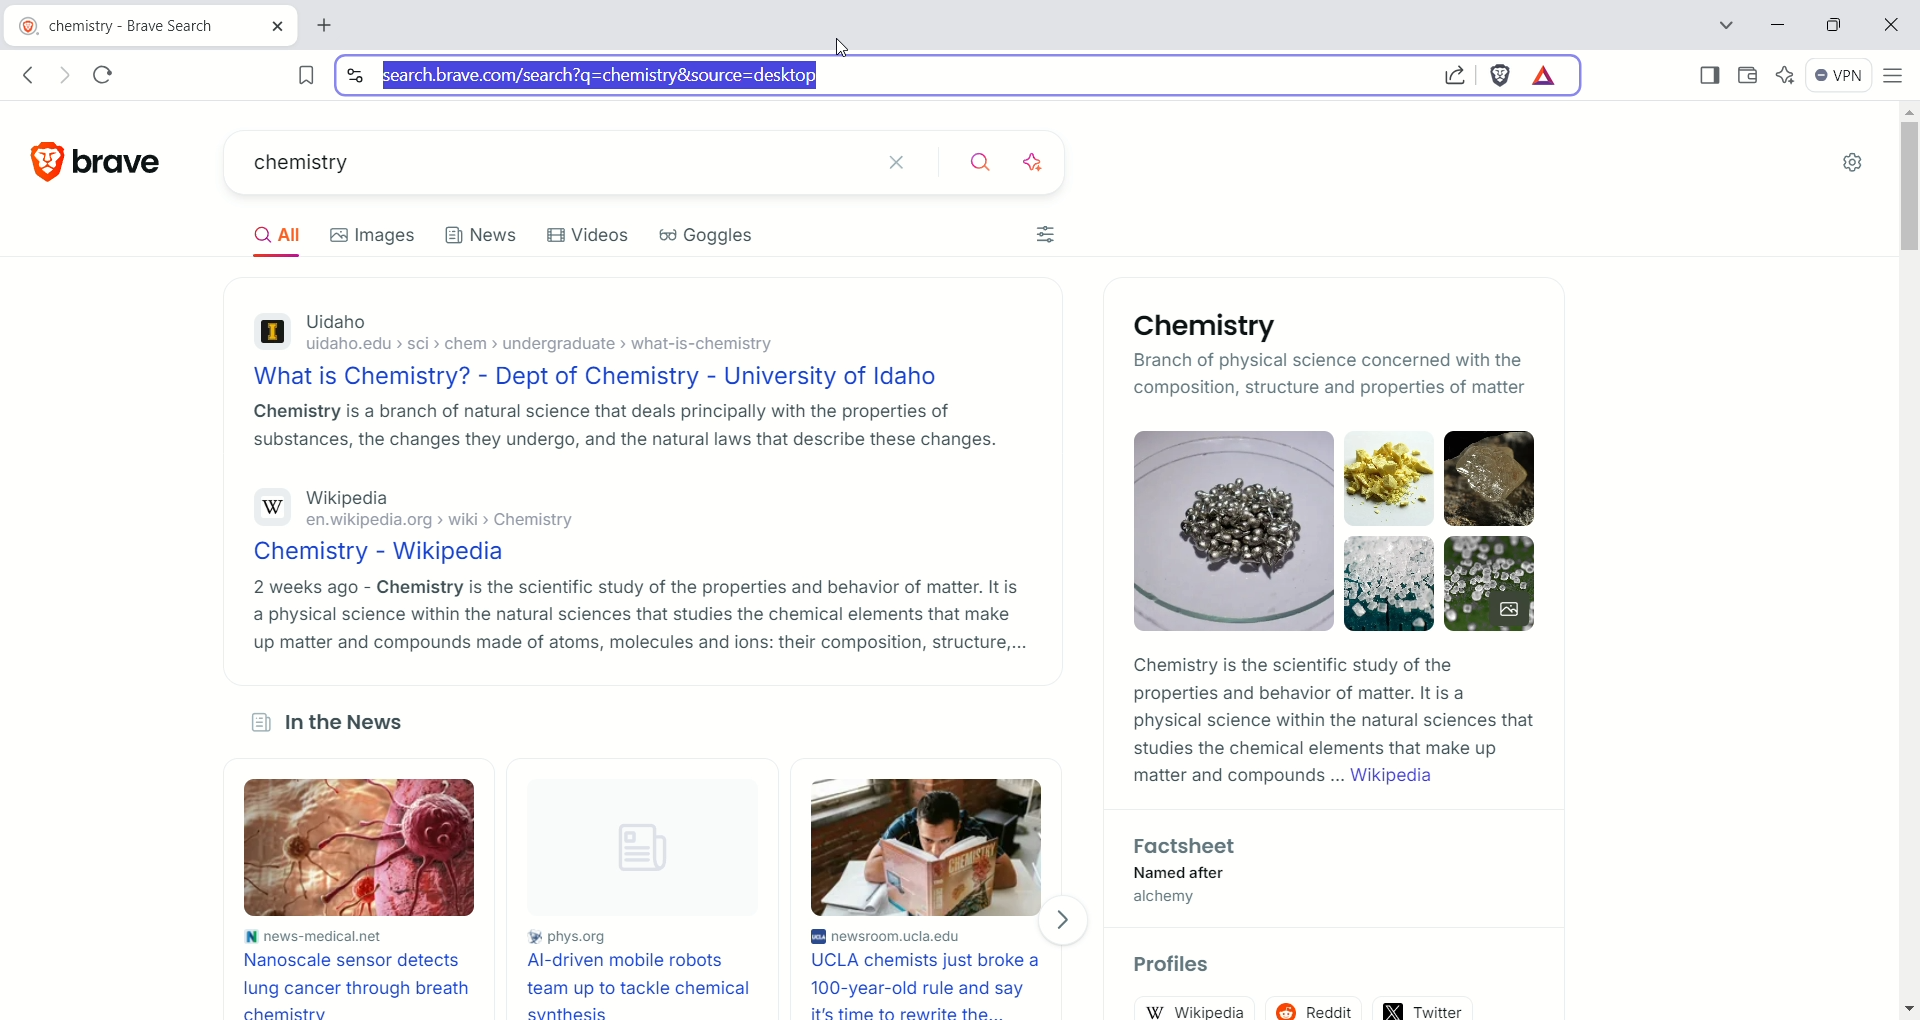  Describe the element at coordinates (272, 507) in the screenshot. I see `Wikipedia logo` at that location.